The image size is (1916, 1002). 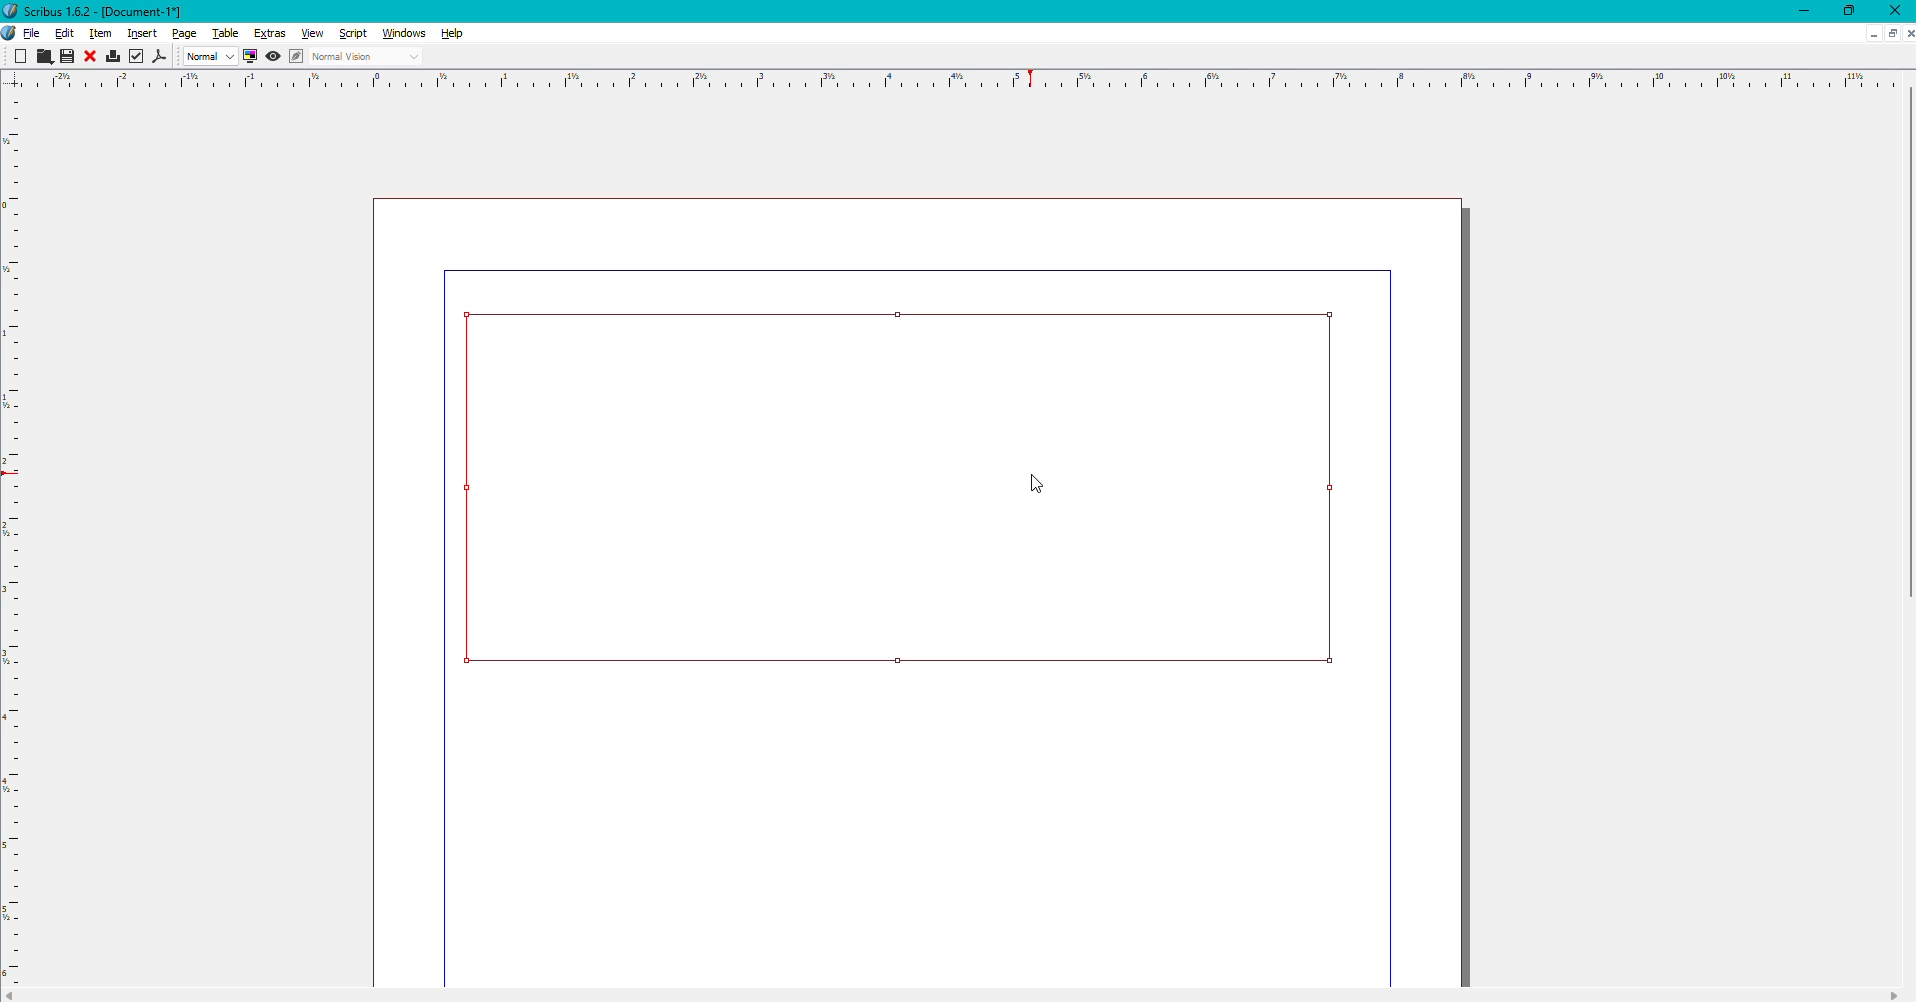 I want to click on Item, so click(x=101, y=34).